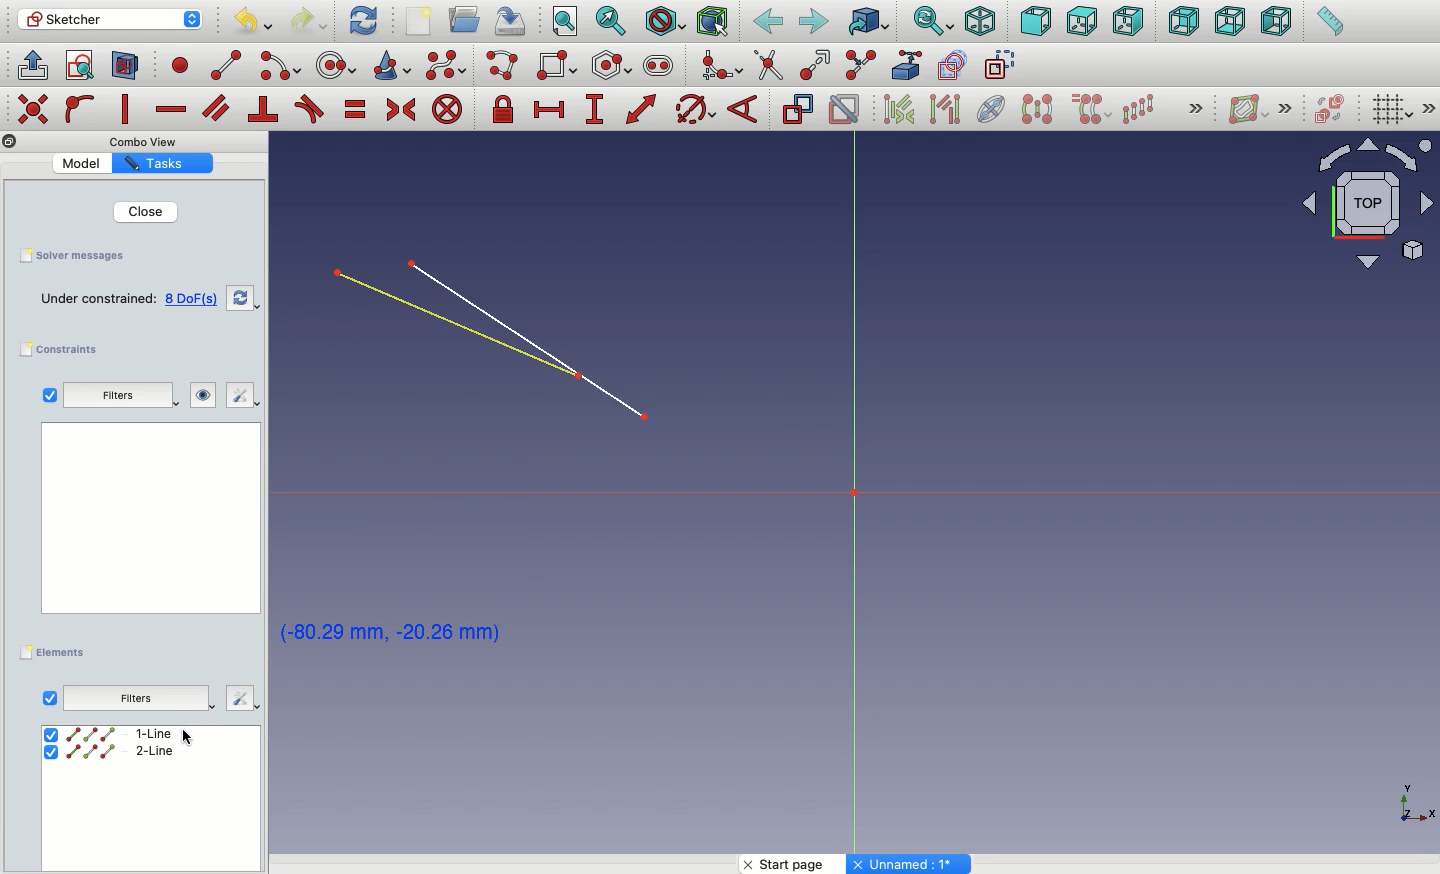 This screenshot has height=874, width=1440. I want to click on , so click(146, 526).